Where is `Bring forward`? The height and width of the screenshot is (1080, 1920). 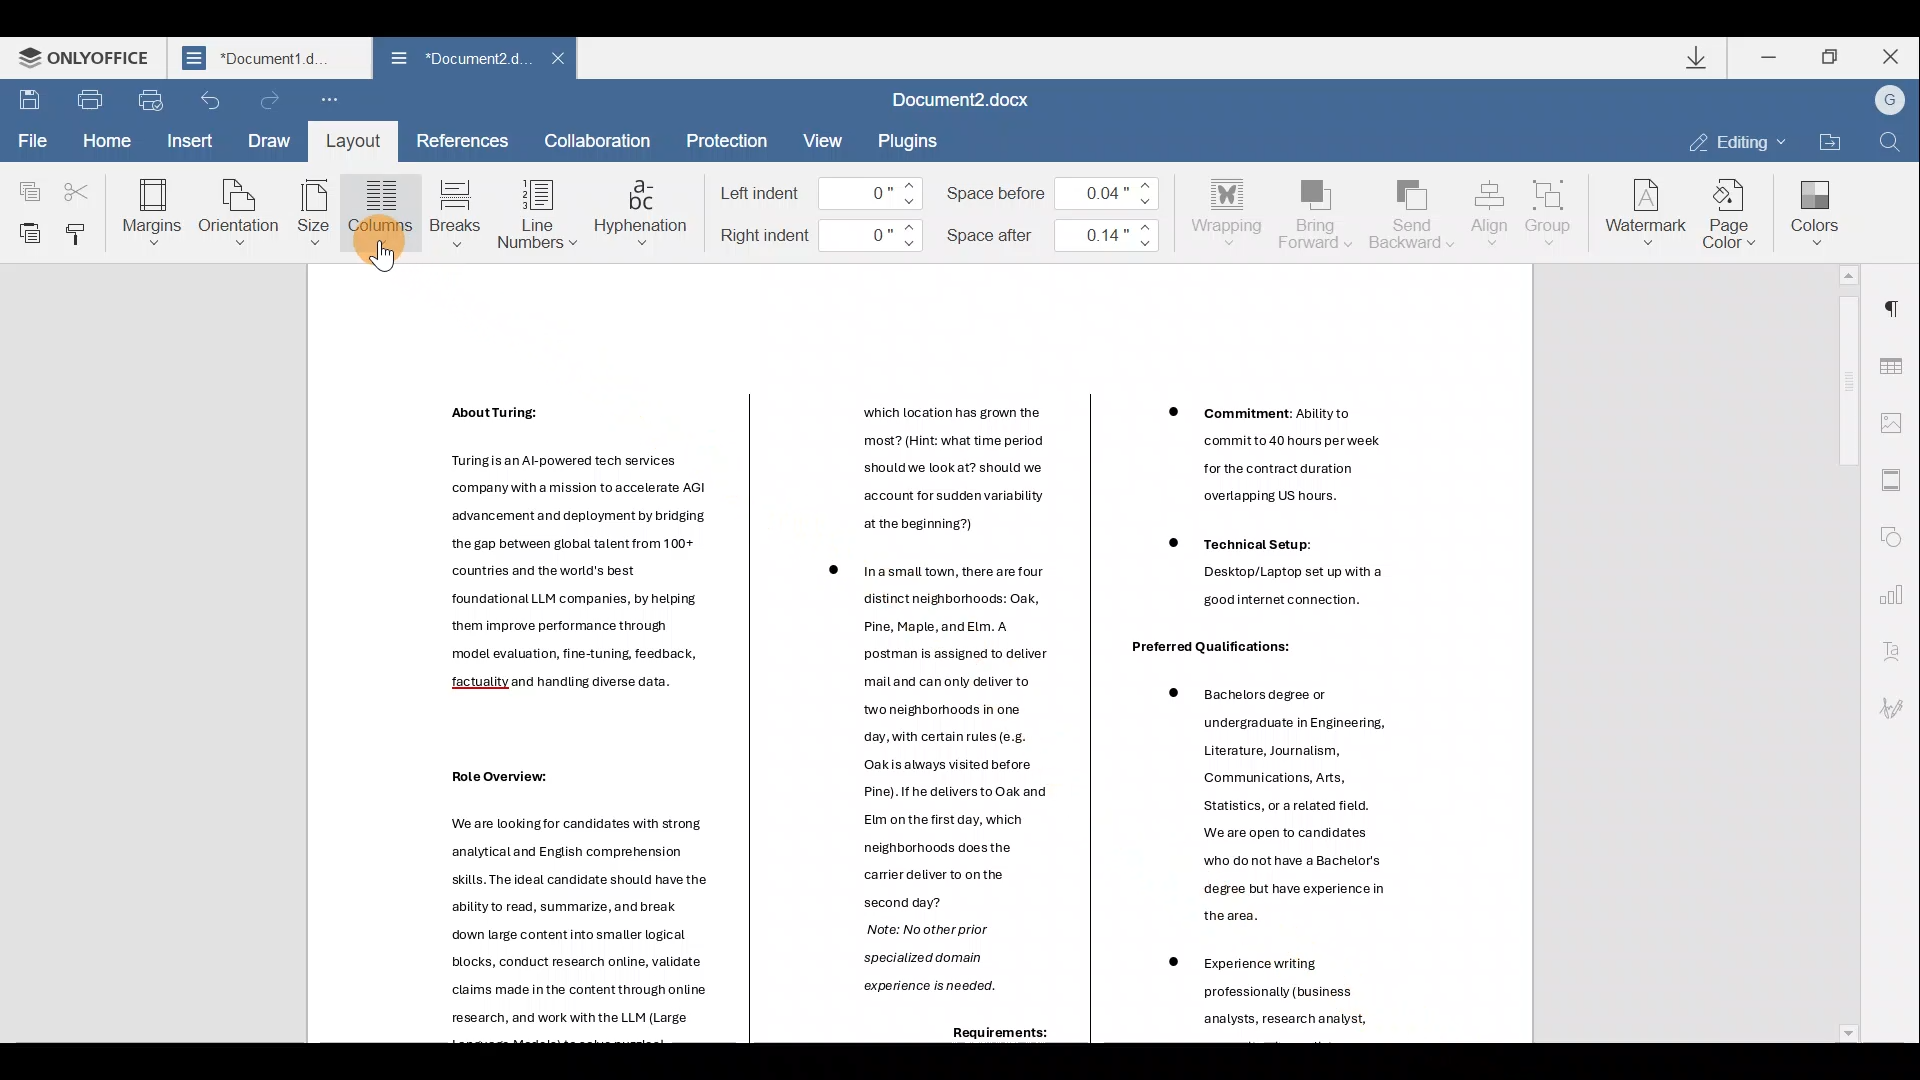
Bring forward is located at coordinates (1316, 211).